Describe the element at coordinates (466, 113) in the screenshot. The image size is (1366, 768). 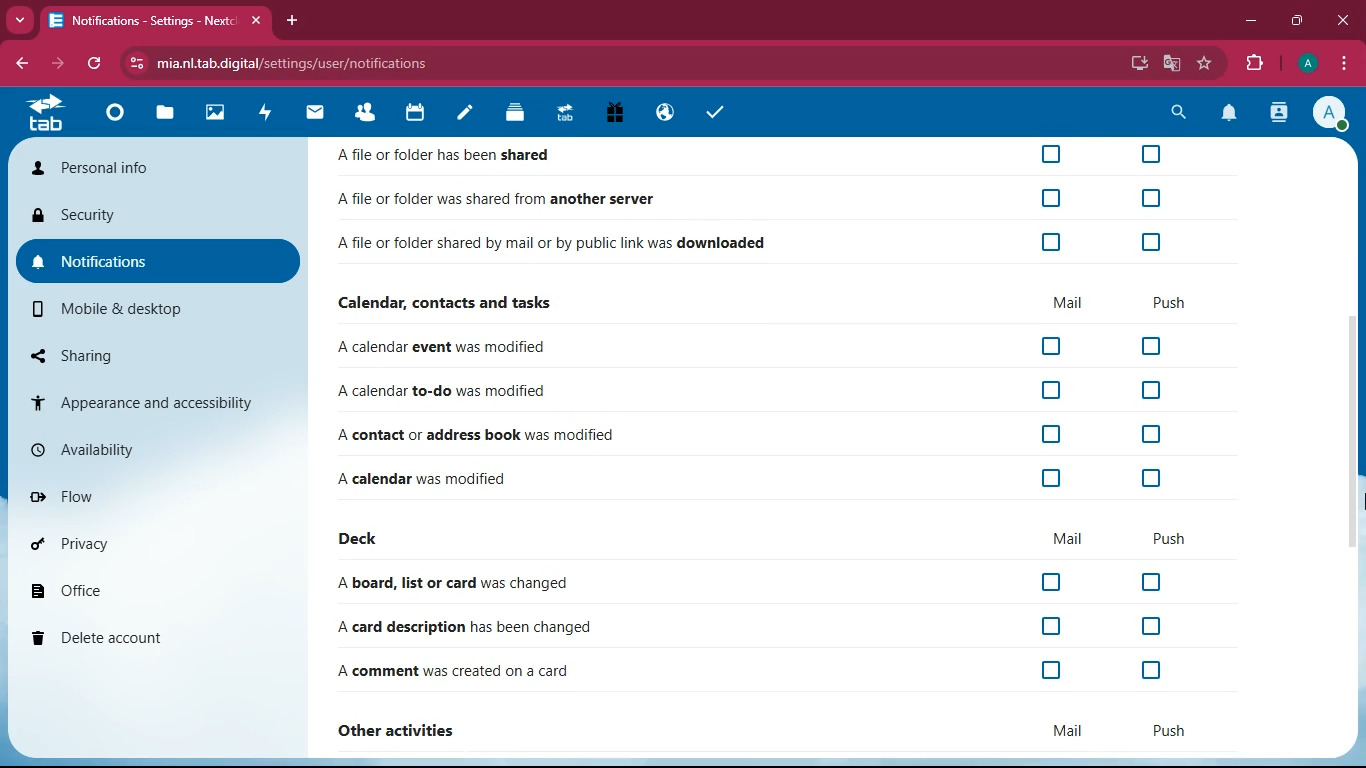
I see `notes` at that location.